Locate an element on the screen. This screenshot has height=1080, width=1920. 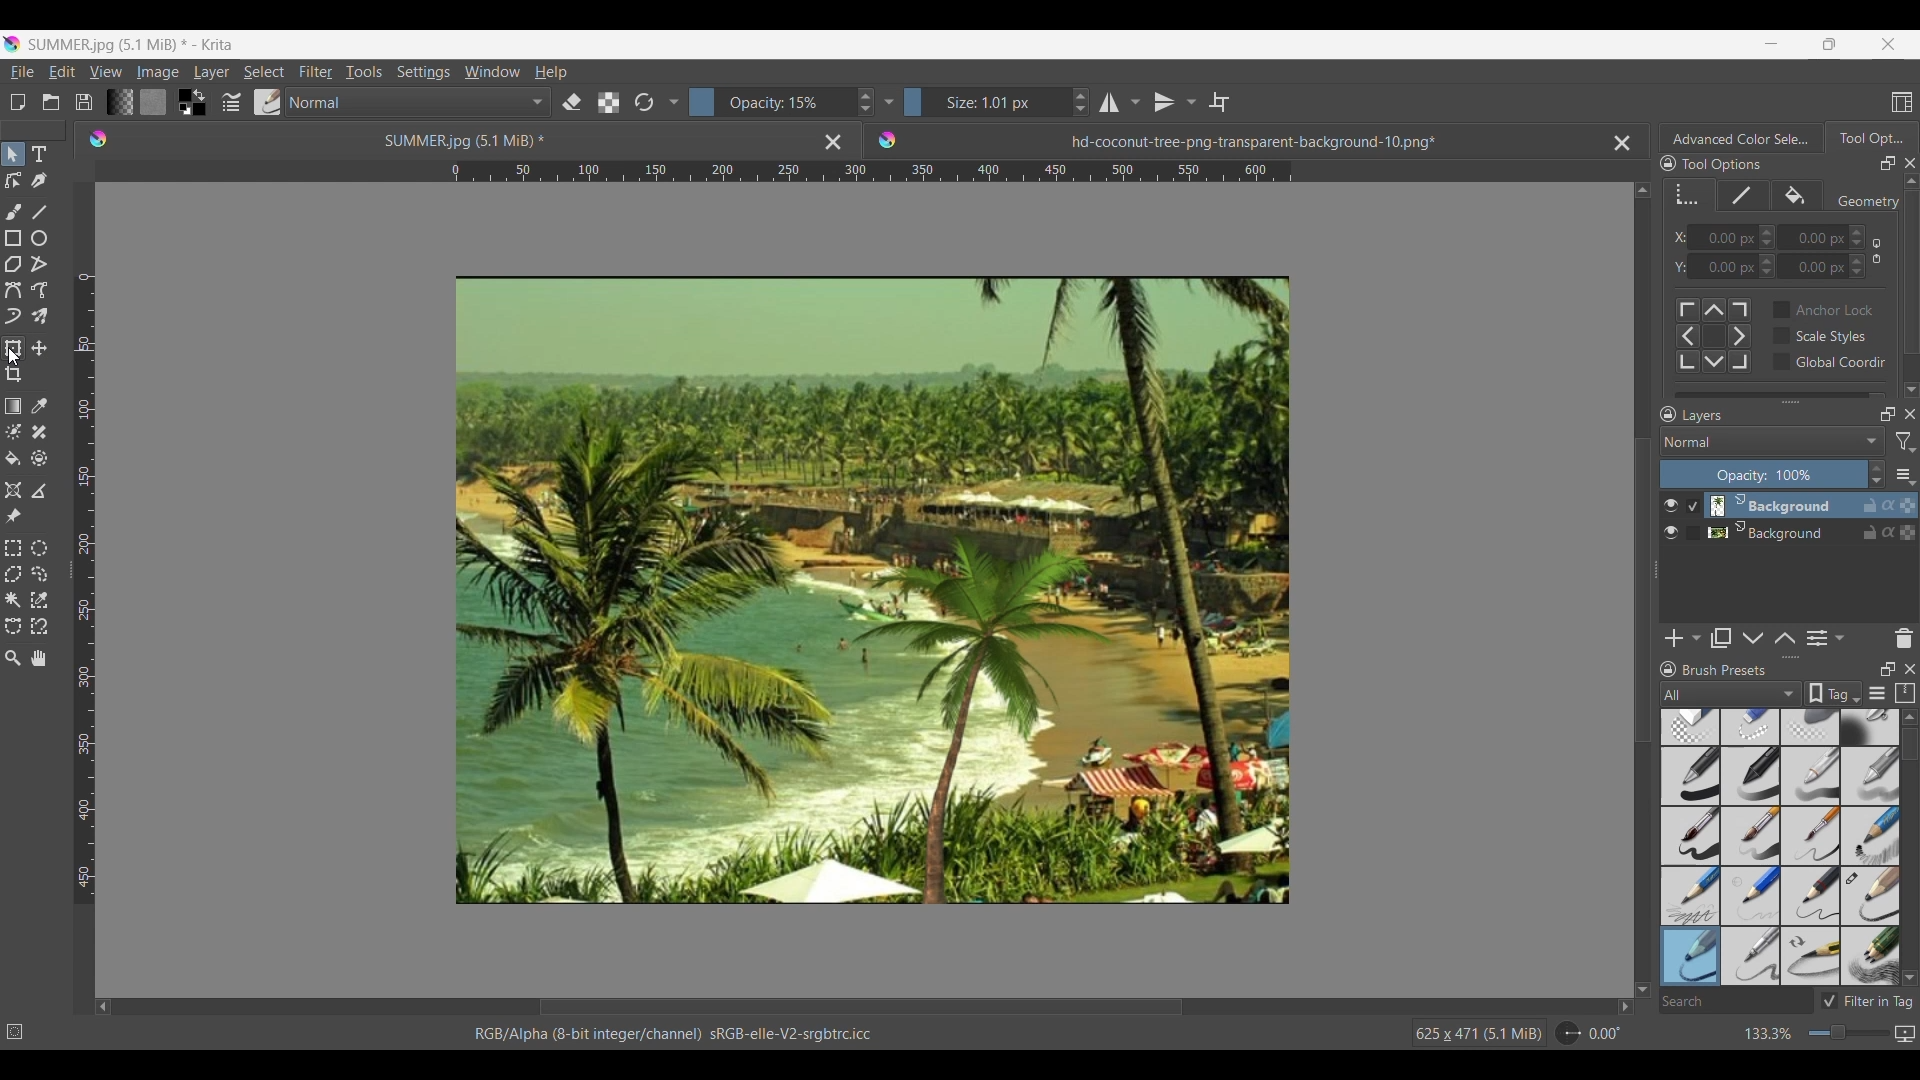
Normal is located at coordinates (418, 102).